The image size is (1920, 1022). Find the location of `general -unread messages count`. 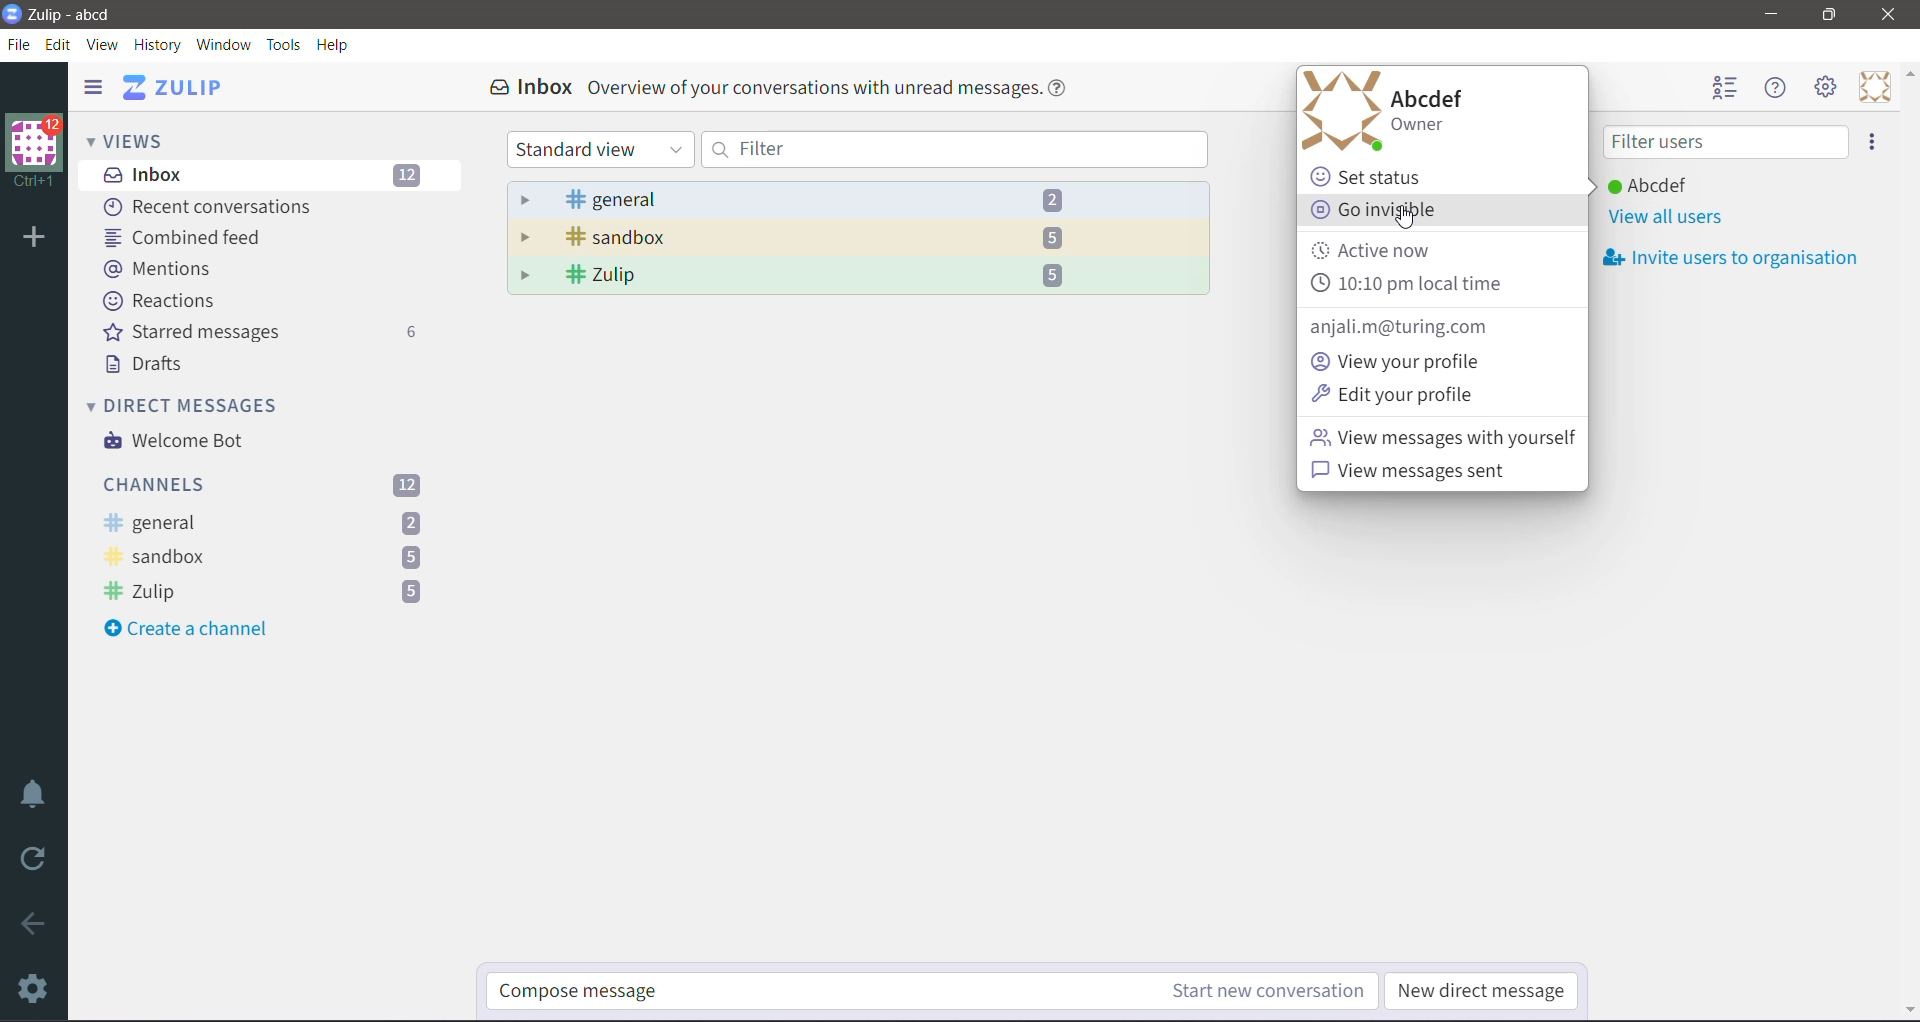

general -unread messages count is located at coordinates (266, 523).